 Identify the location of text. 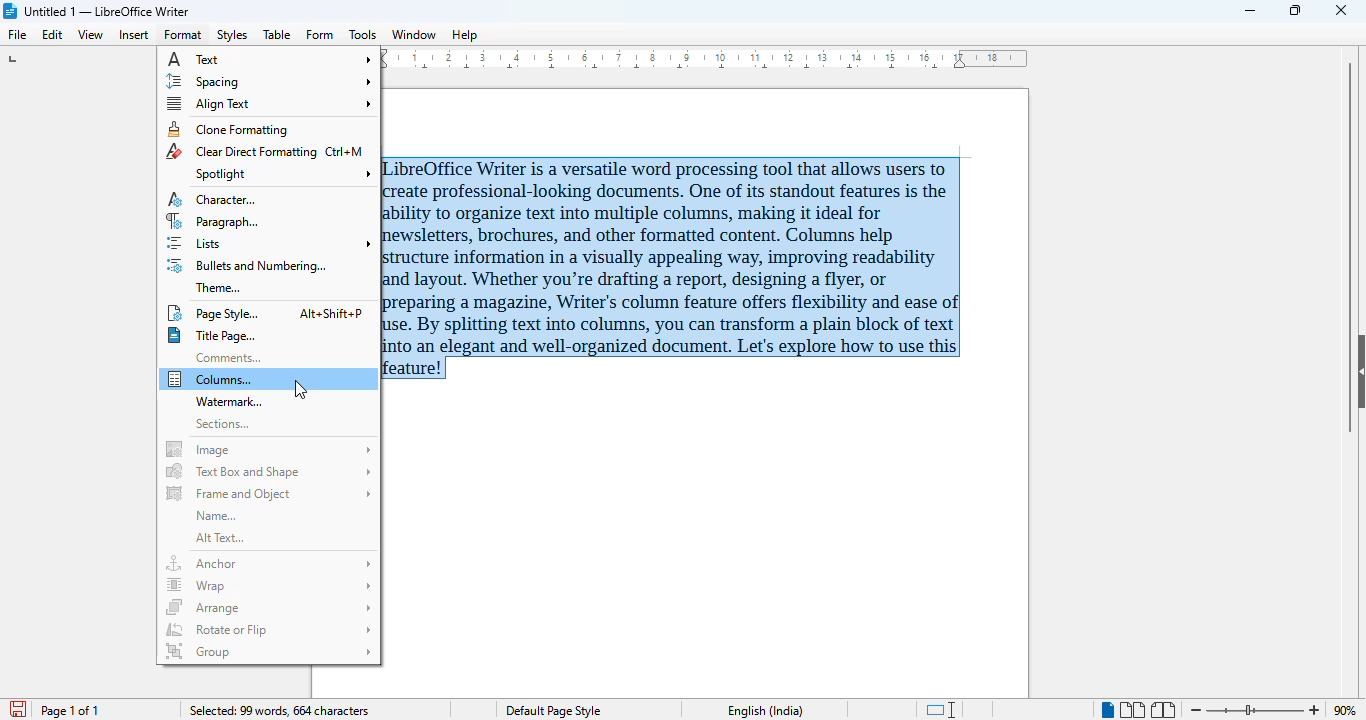
(271, 60).